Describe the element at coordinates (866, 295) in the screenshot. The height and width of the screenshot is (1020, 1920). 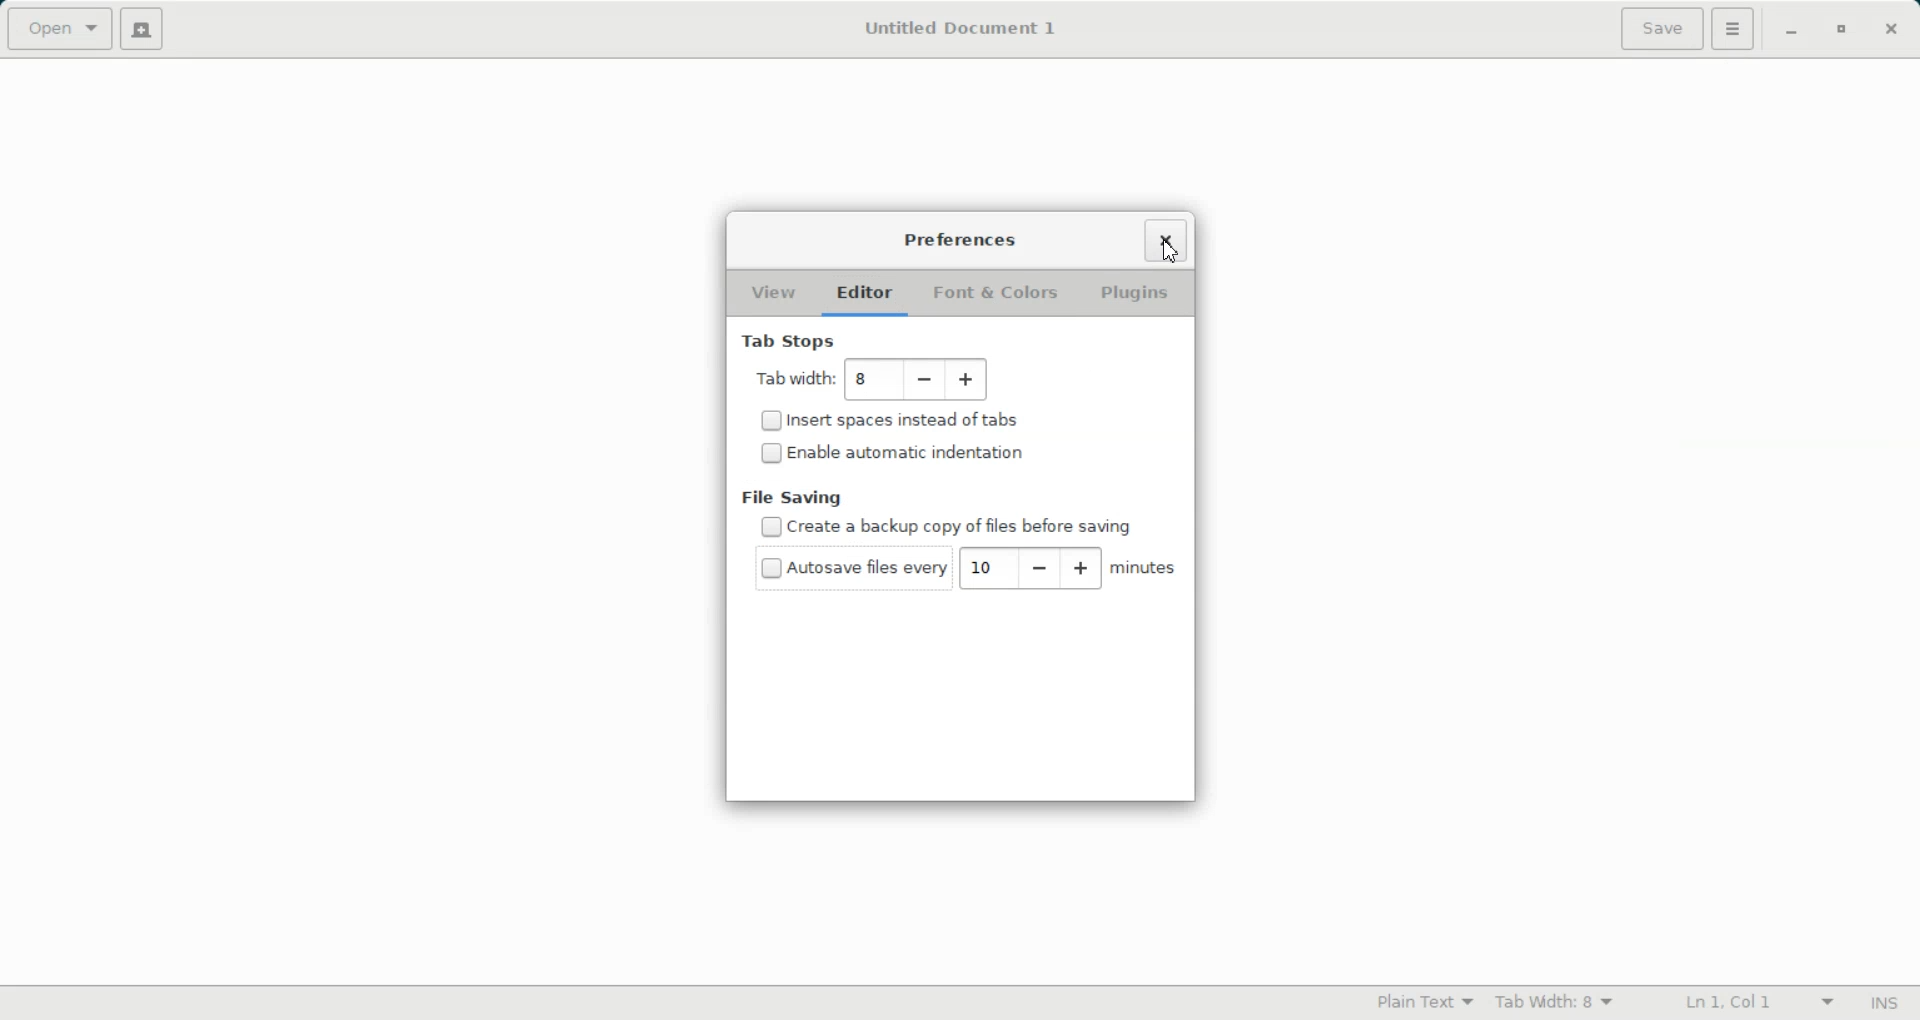
I see `Editor` at that location.